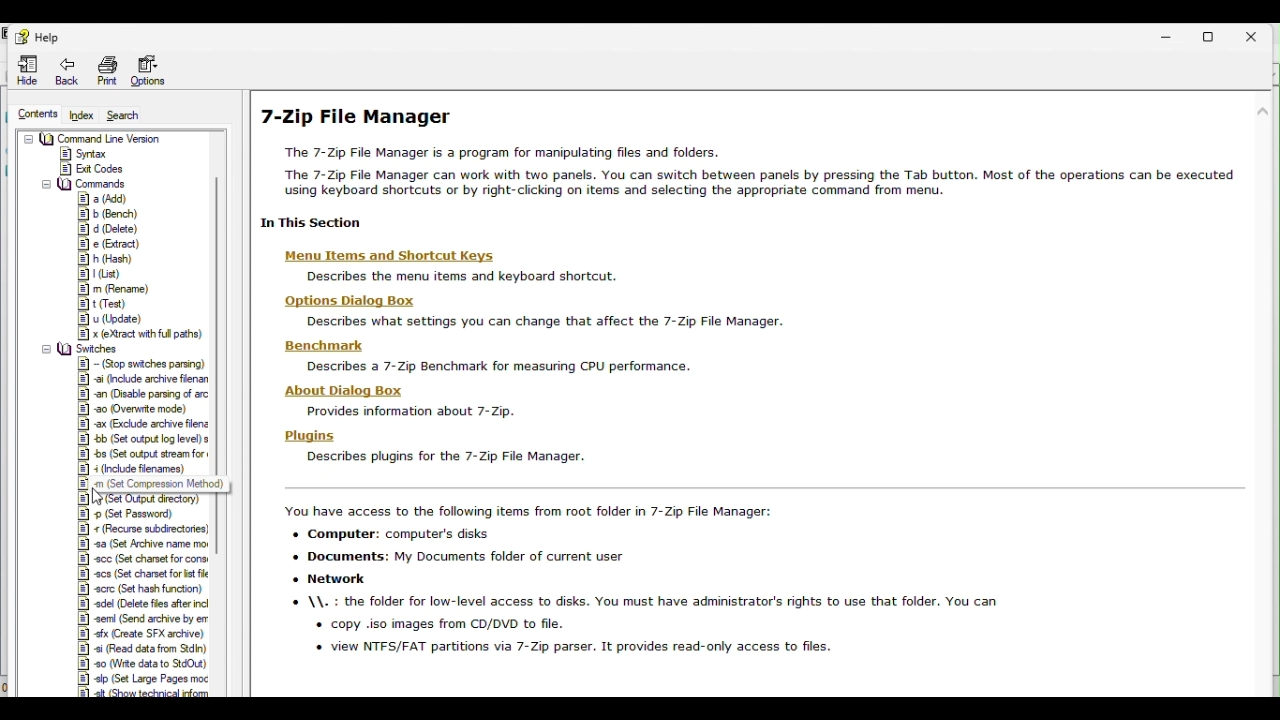 This screenshot has width=1280, height=720. What do you see at coordinates (143, 395) in the screenshot?
I see `an` at bounding box center [143, 395].